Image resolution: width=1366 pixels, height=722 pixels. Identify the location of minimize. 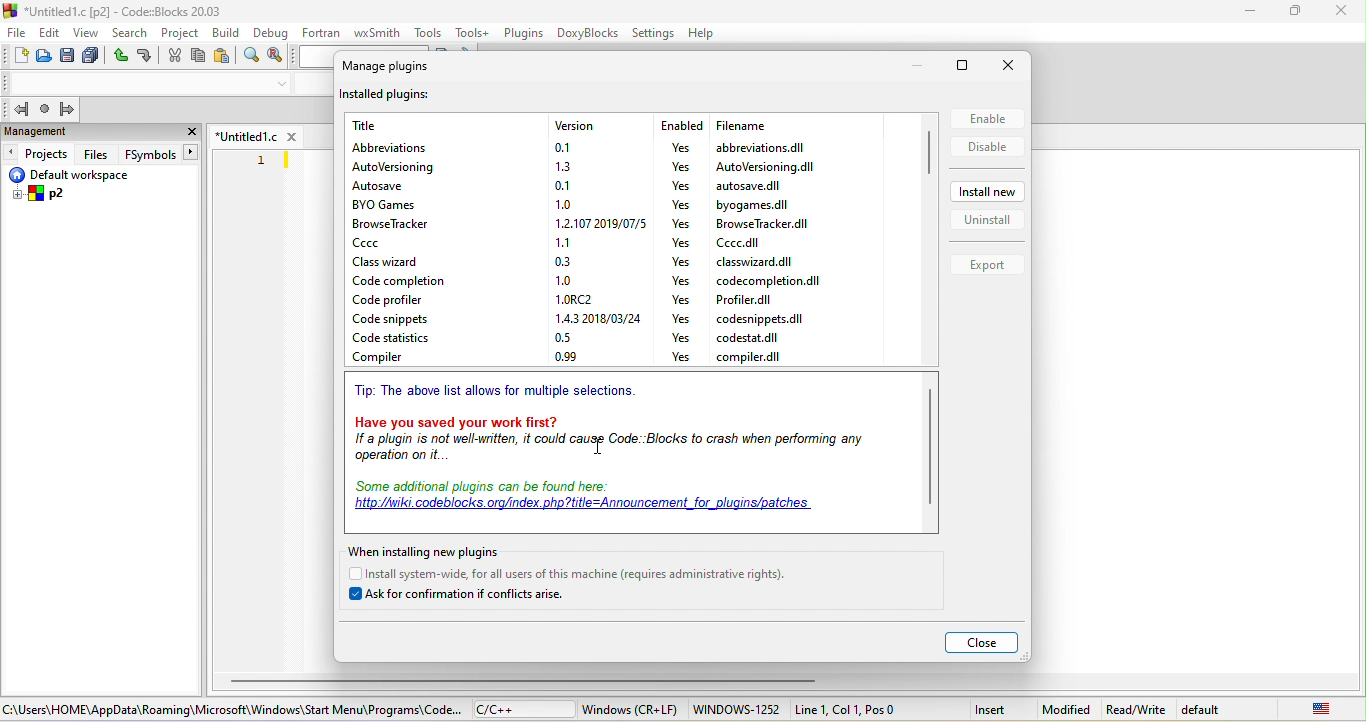
(915, 64).